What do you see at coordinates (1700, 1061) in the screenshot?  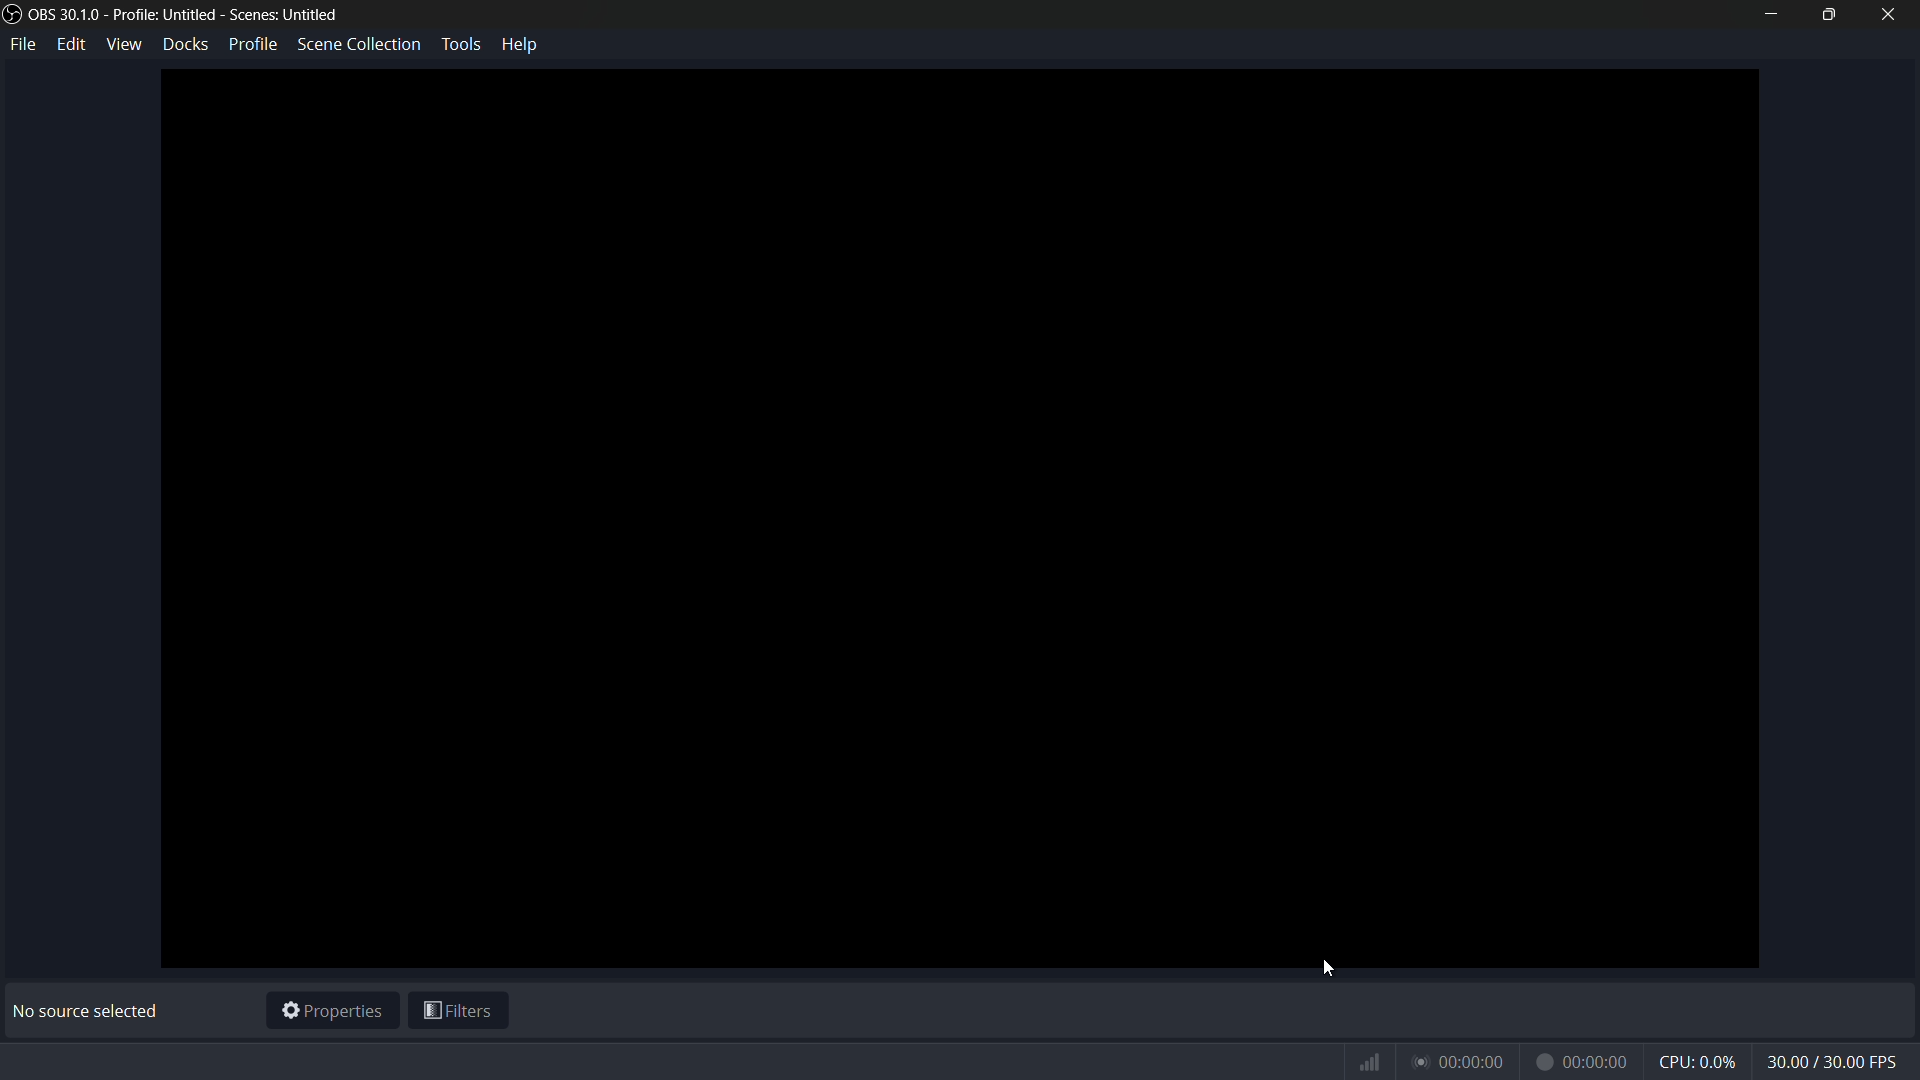 I see `cpu usage` at bounding box center [1700, 1061].